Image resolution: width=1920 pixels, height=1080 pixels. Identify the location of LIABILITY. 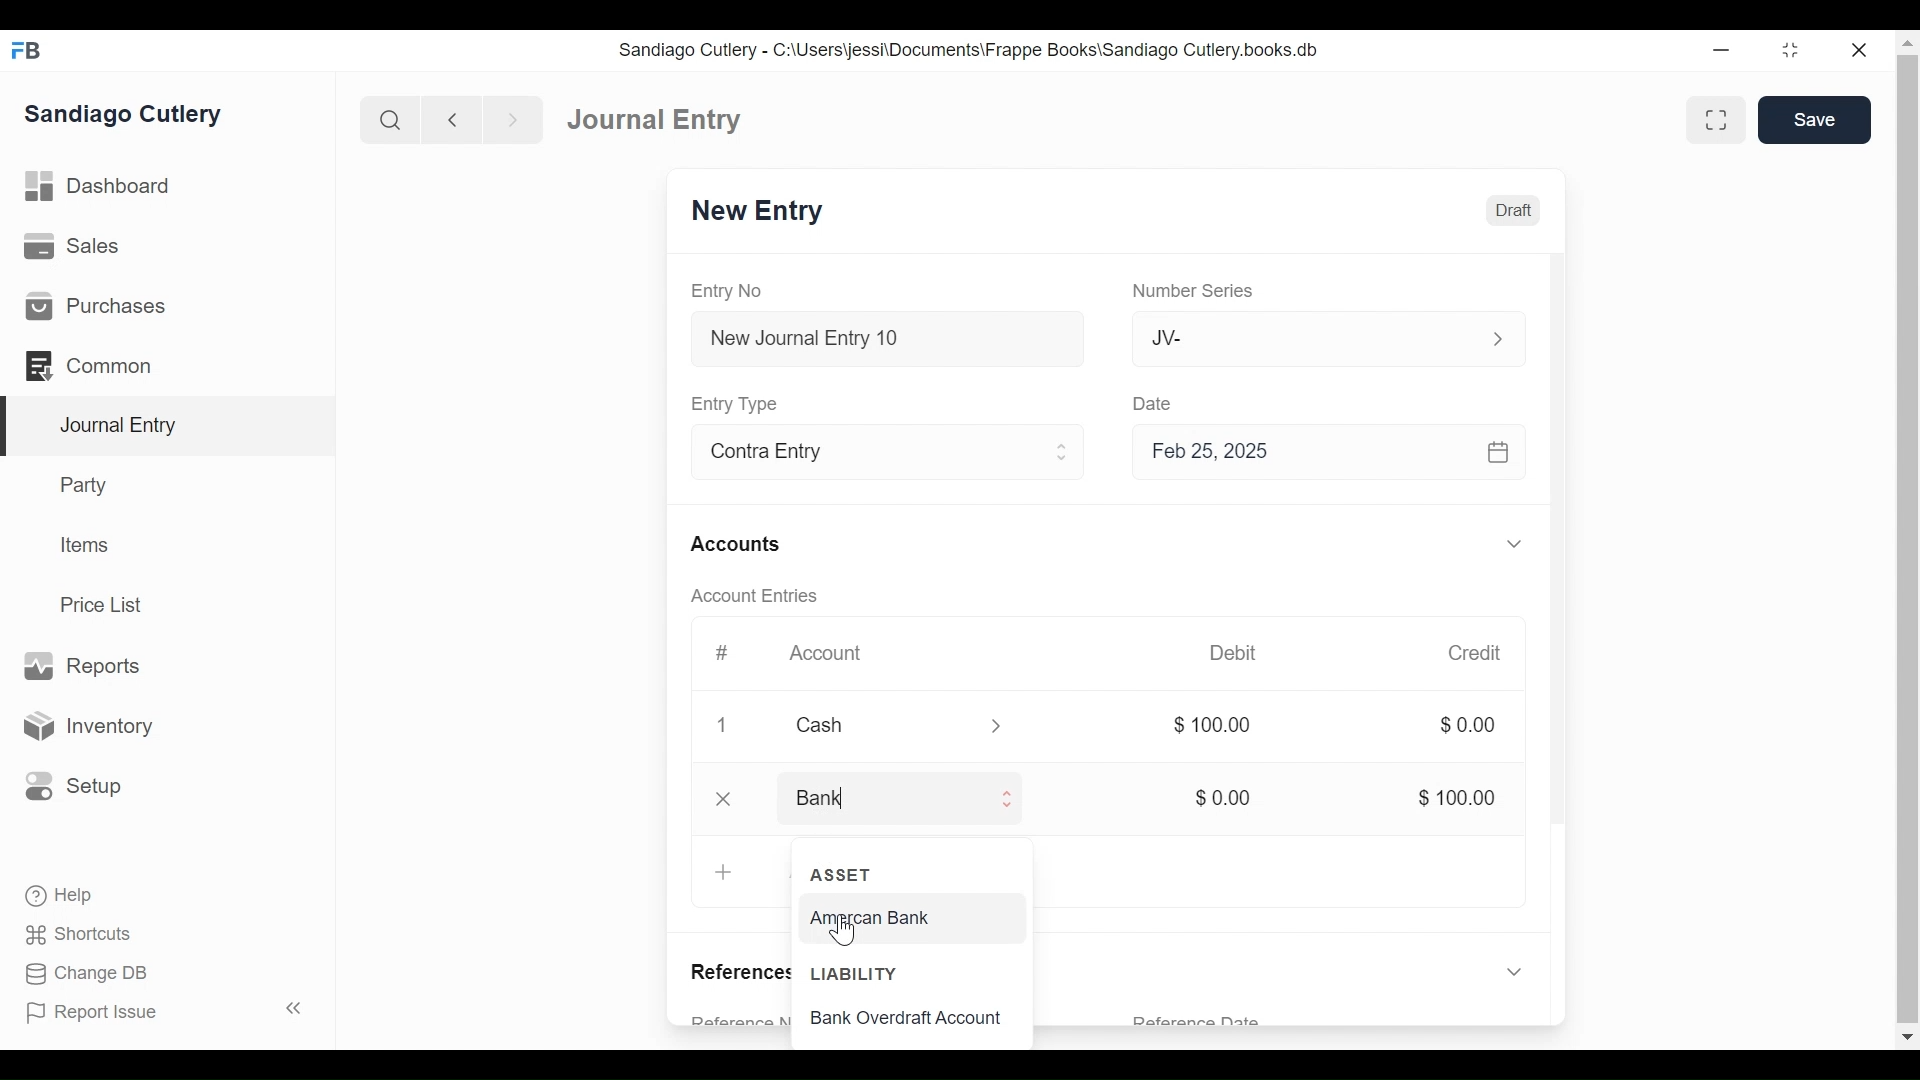
(854, 974).